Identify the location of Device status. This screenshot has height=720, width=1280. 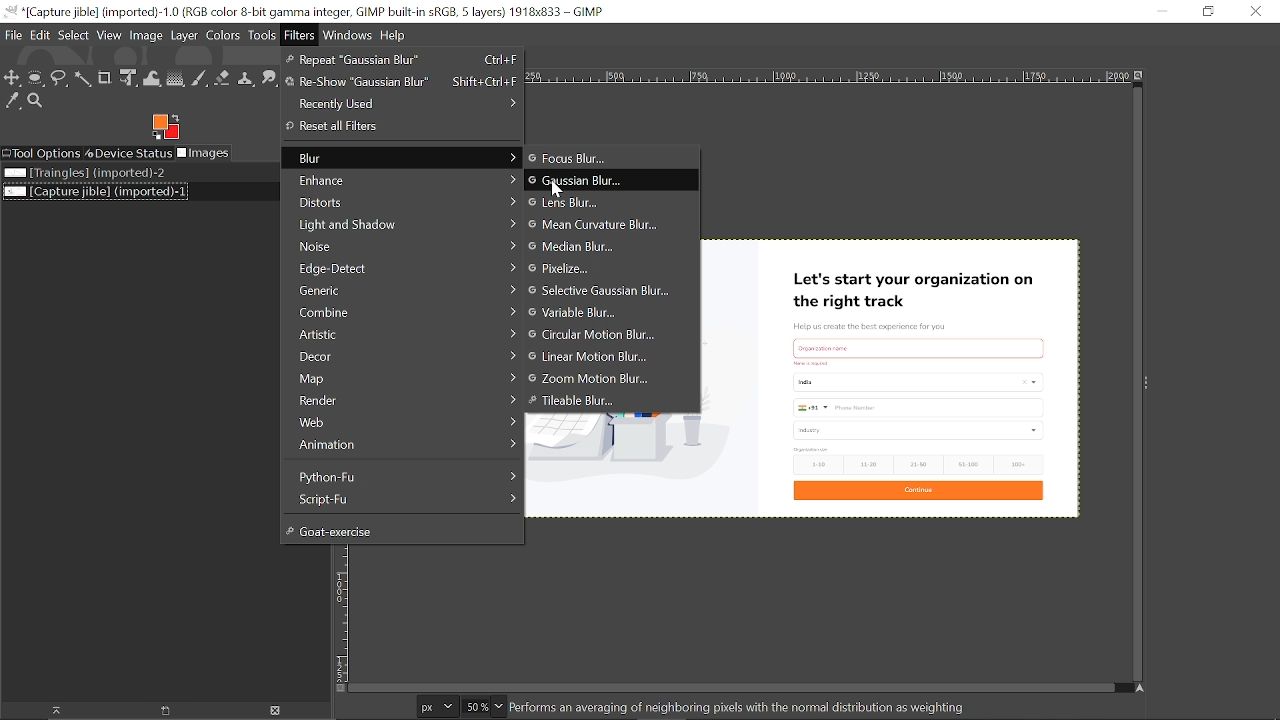
(128, 153).